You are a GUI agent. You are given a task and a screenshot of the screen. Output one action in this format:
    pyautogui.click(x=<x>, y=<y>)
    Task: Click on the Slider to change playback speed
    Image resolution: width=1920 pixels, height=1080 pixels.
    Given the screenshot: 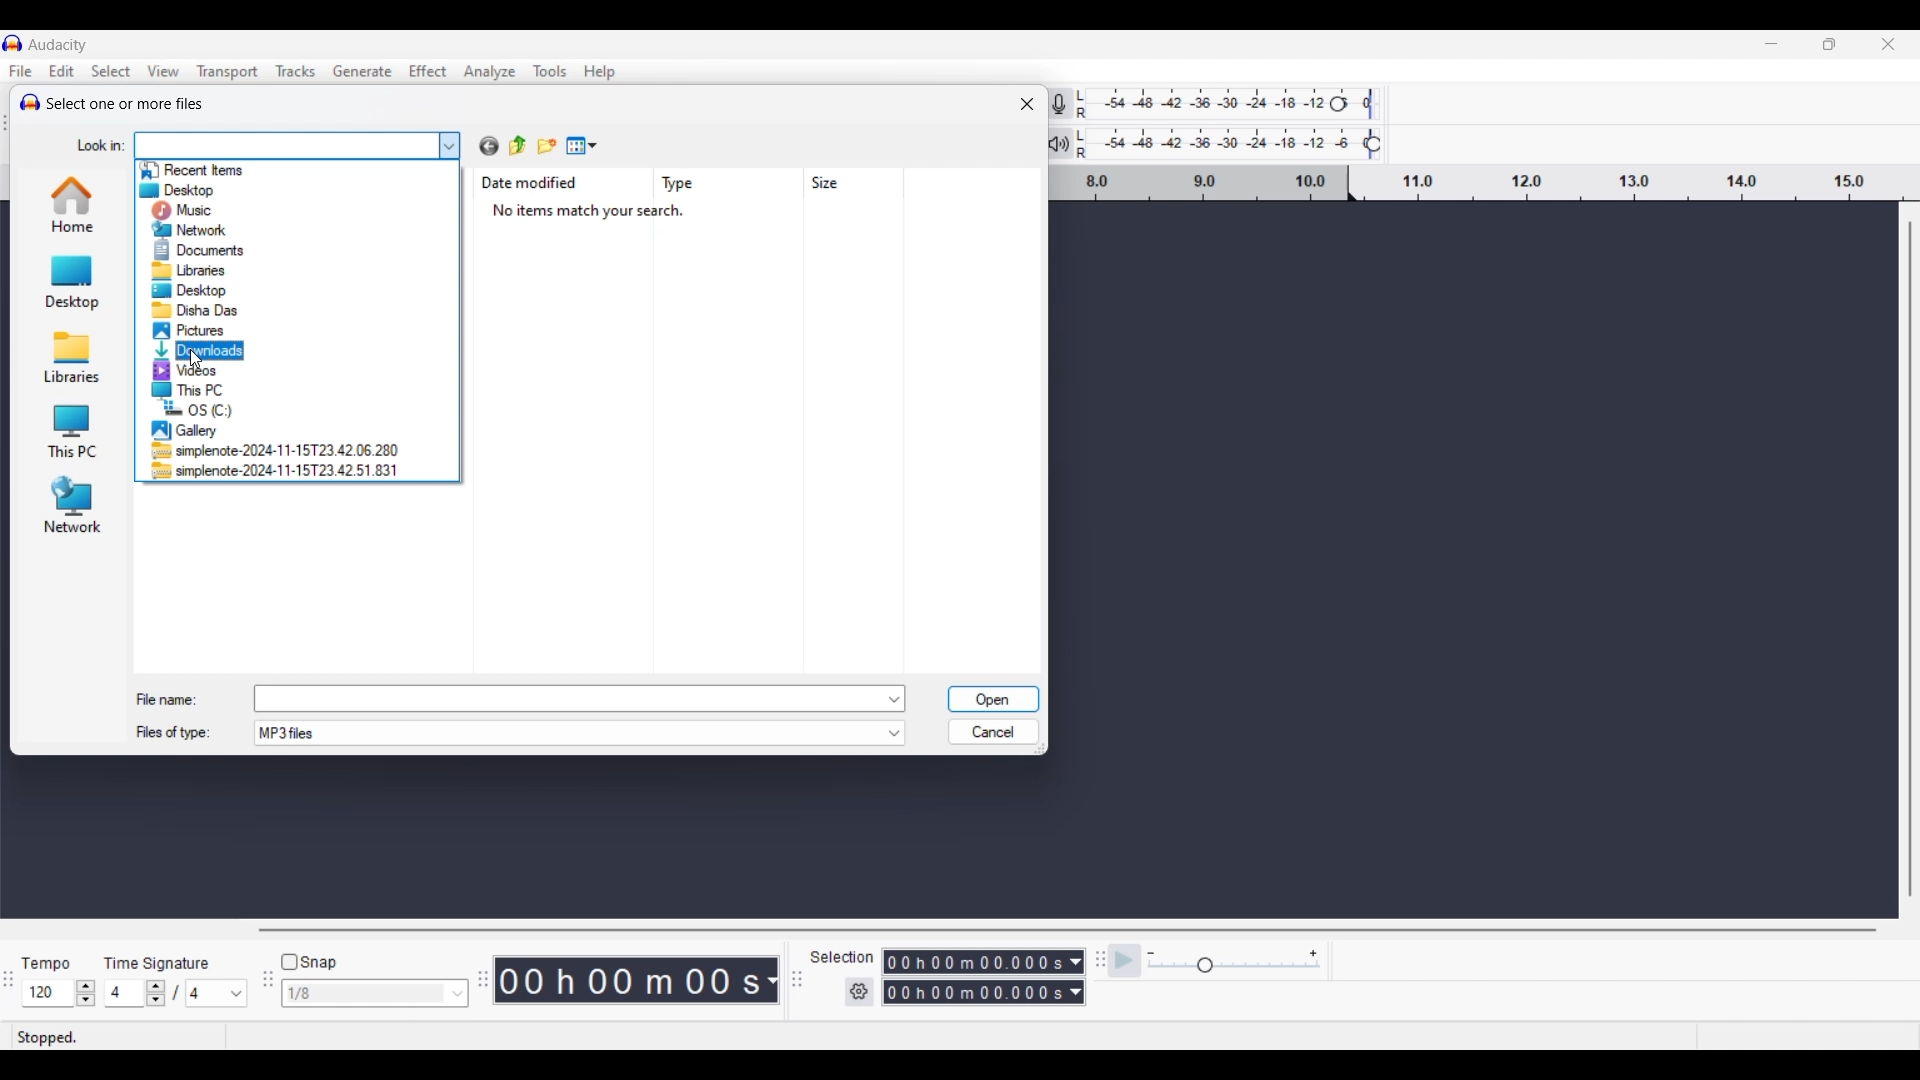 What is the action you would take?
    pyautogui.click(x=1232, y=967)
    